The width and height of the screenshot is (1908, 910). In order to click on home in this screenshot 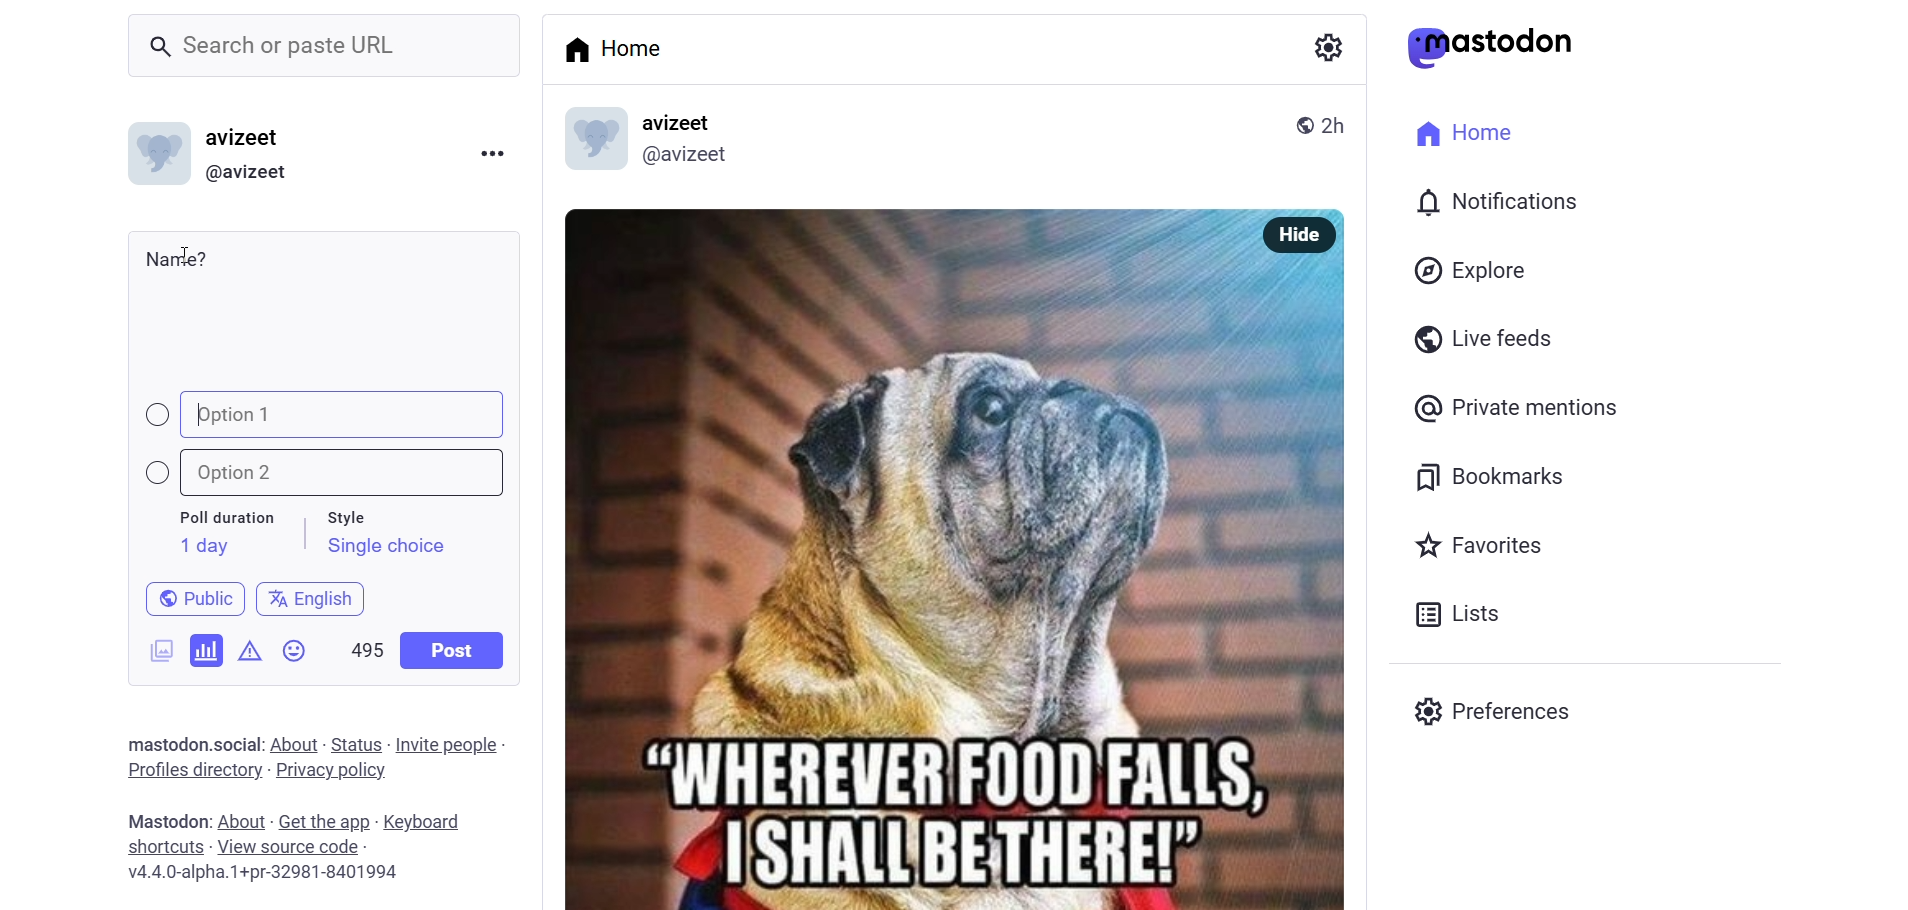, I will do `click(1458, 130)`.